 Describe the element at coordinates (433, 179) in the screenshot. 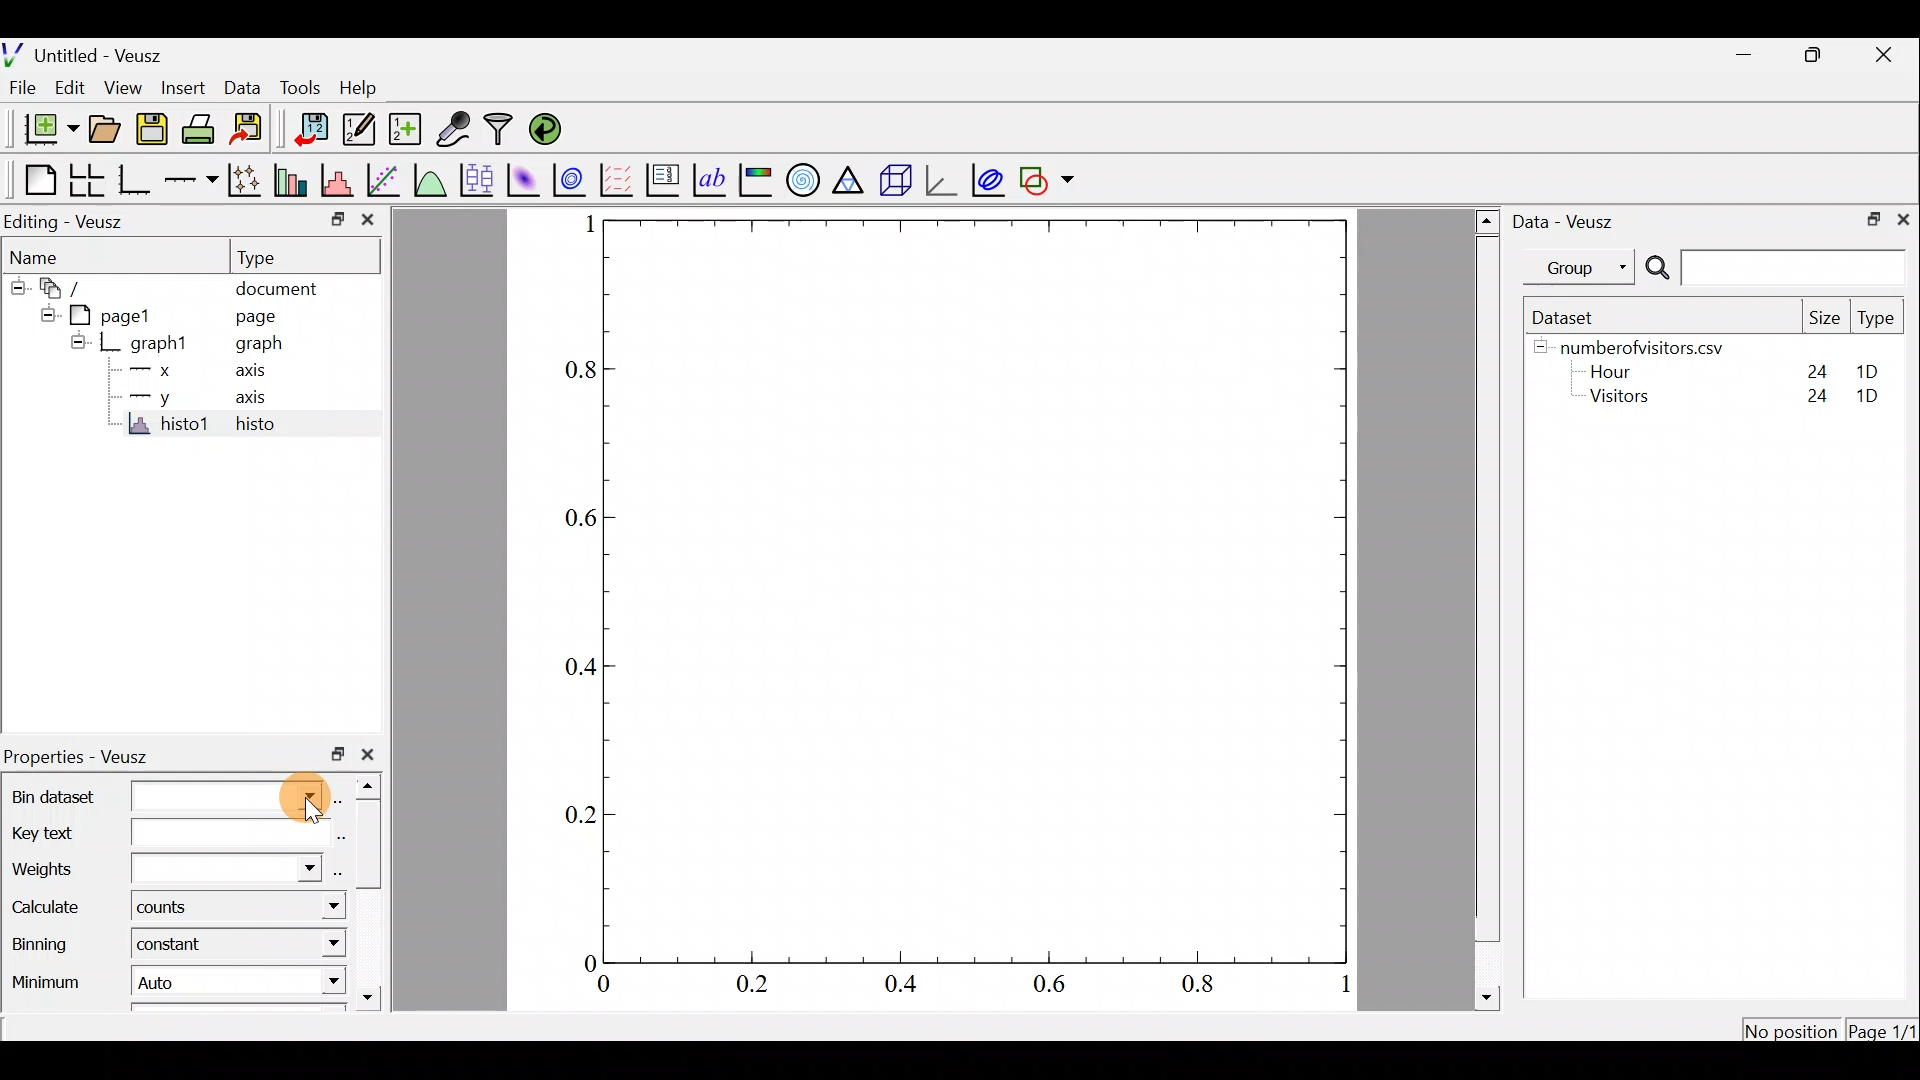

I see `plot a function` at that location.